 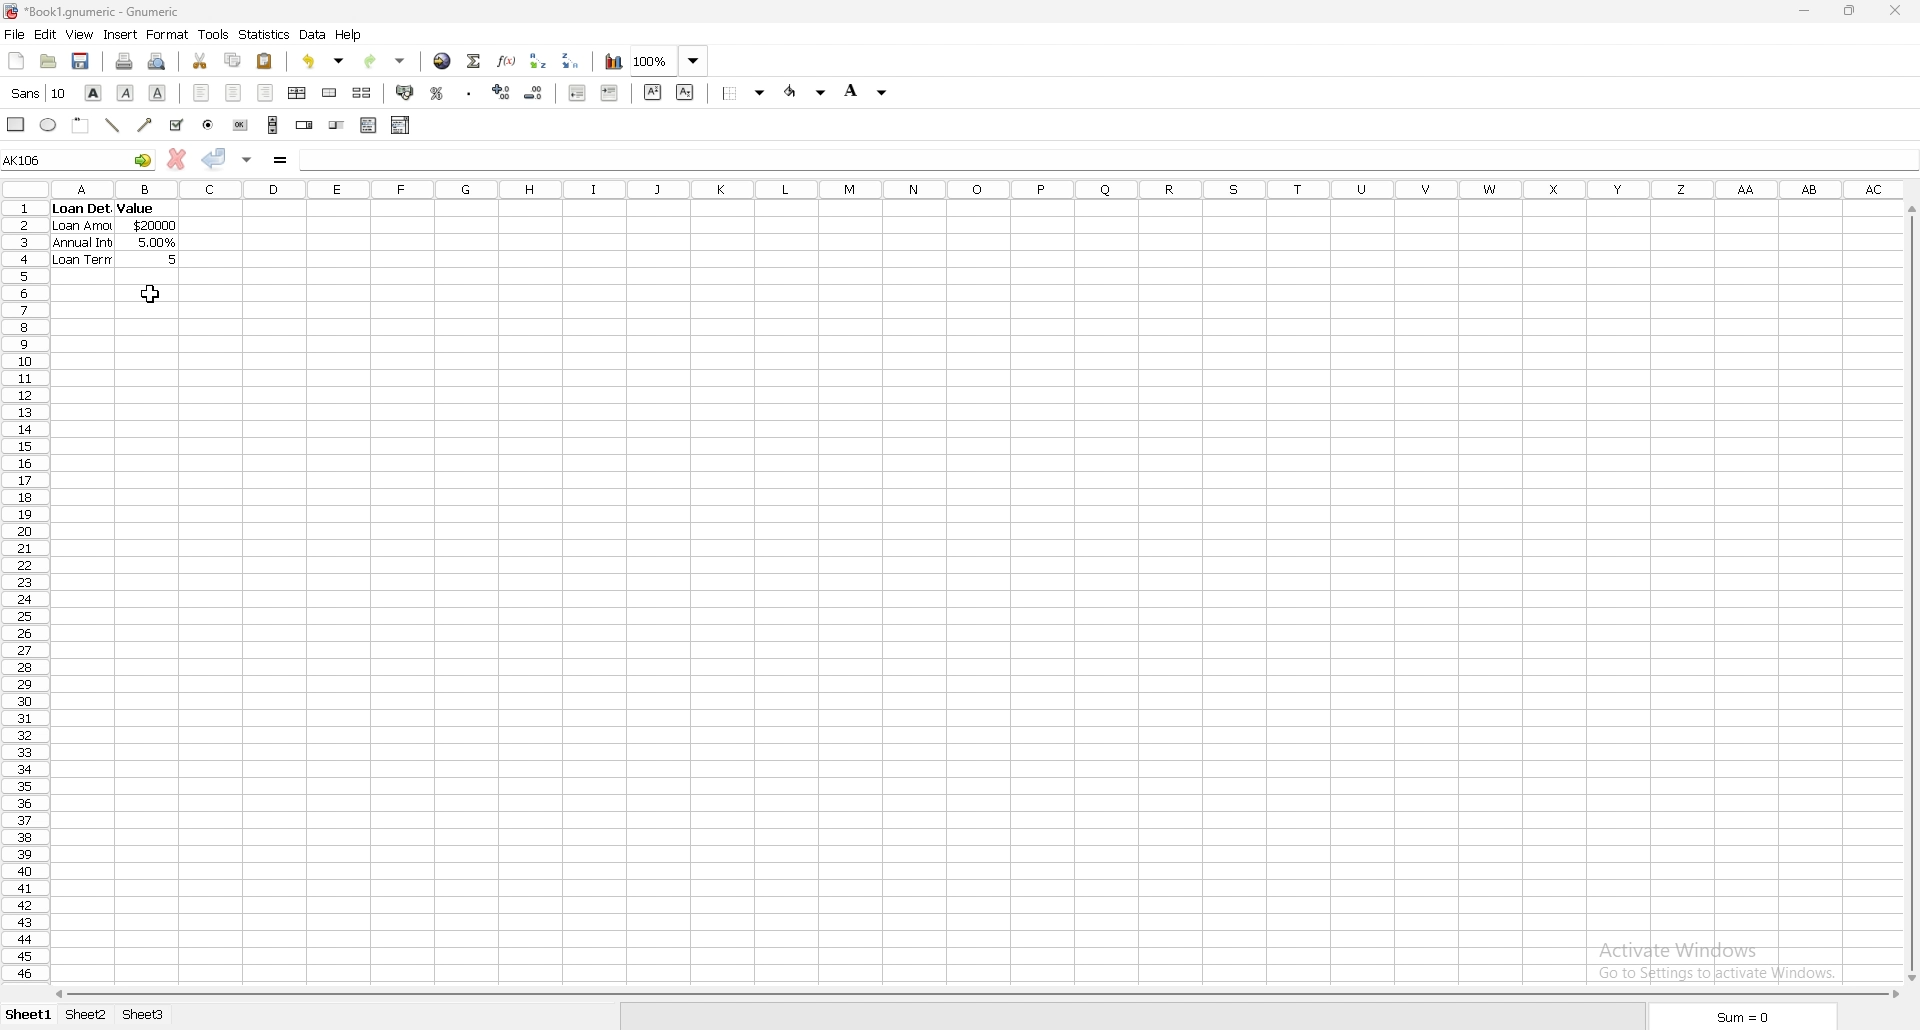 I want to click on minimize, so click(x=1805, y=11).